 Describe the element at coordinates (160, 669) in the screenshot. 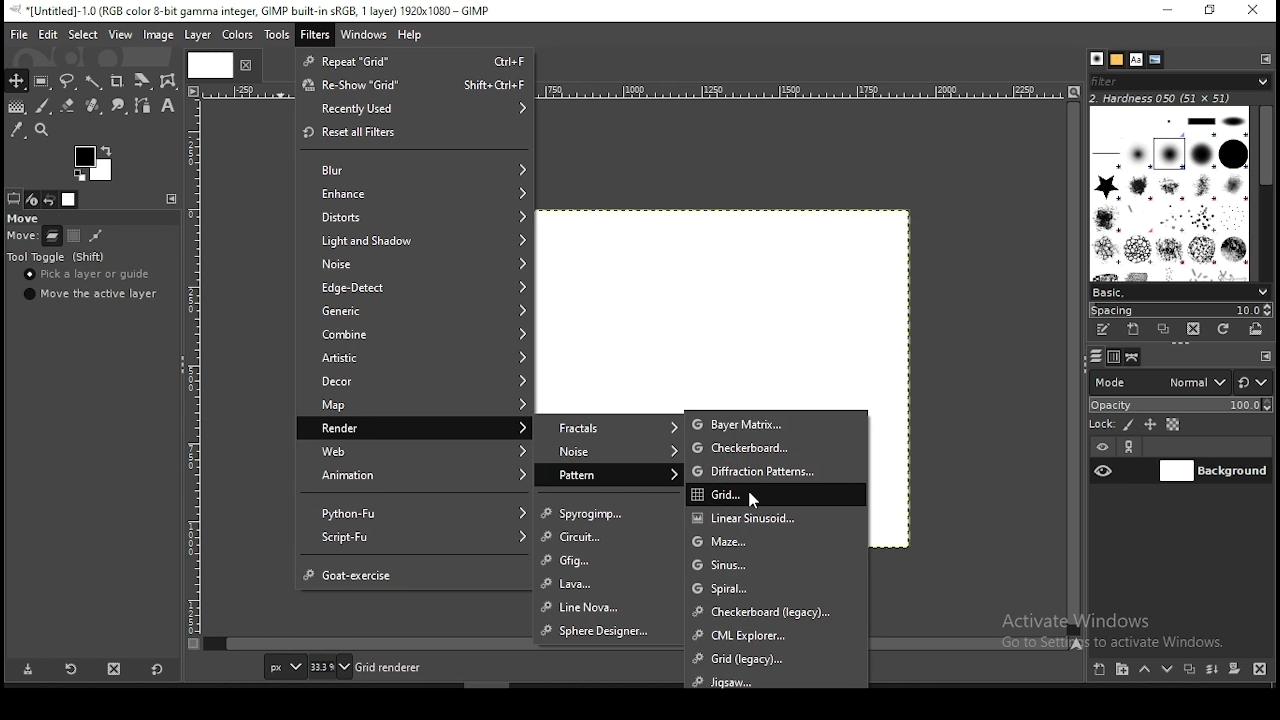

I see `restore to defaults` at that location.